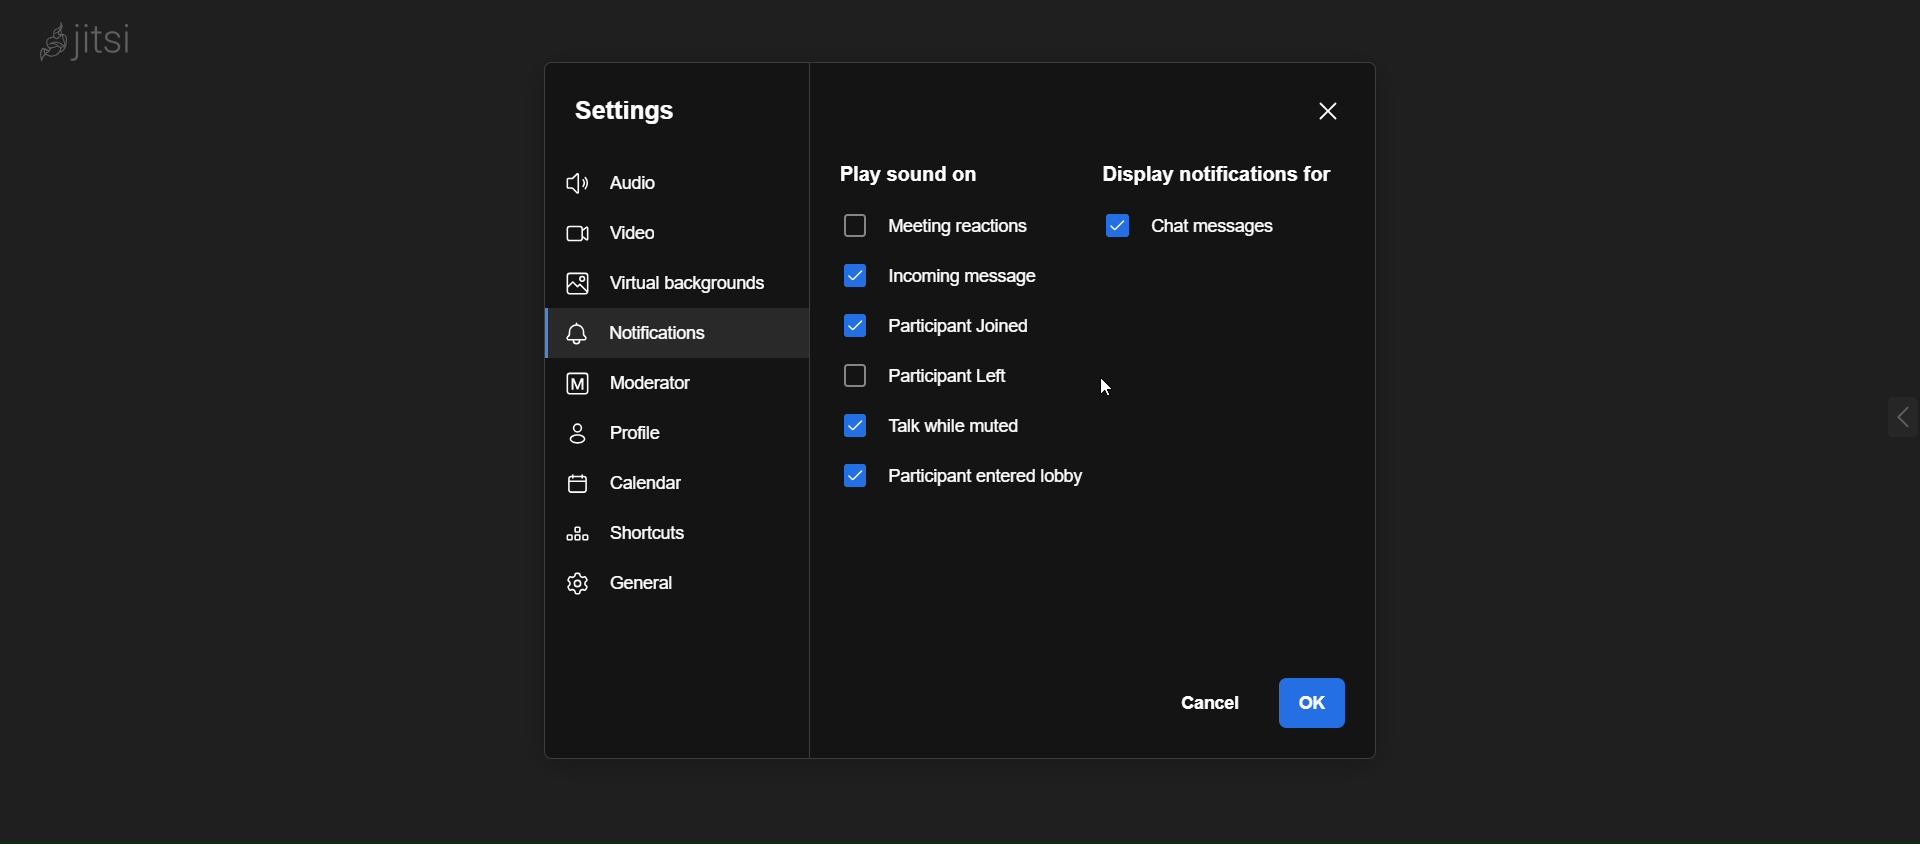  What do you see at coordinates (671, 284) in the screenshot?
I see `virtual background` at bounding box center [671, 284].